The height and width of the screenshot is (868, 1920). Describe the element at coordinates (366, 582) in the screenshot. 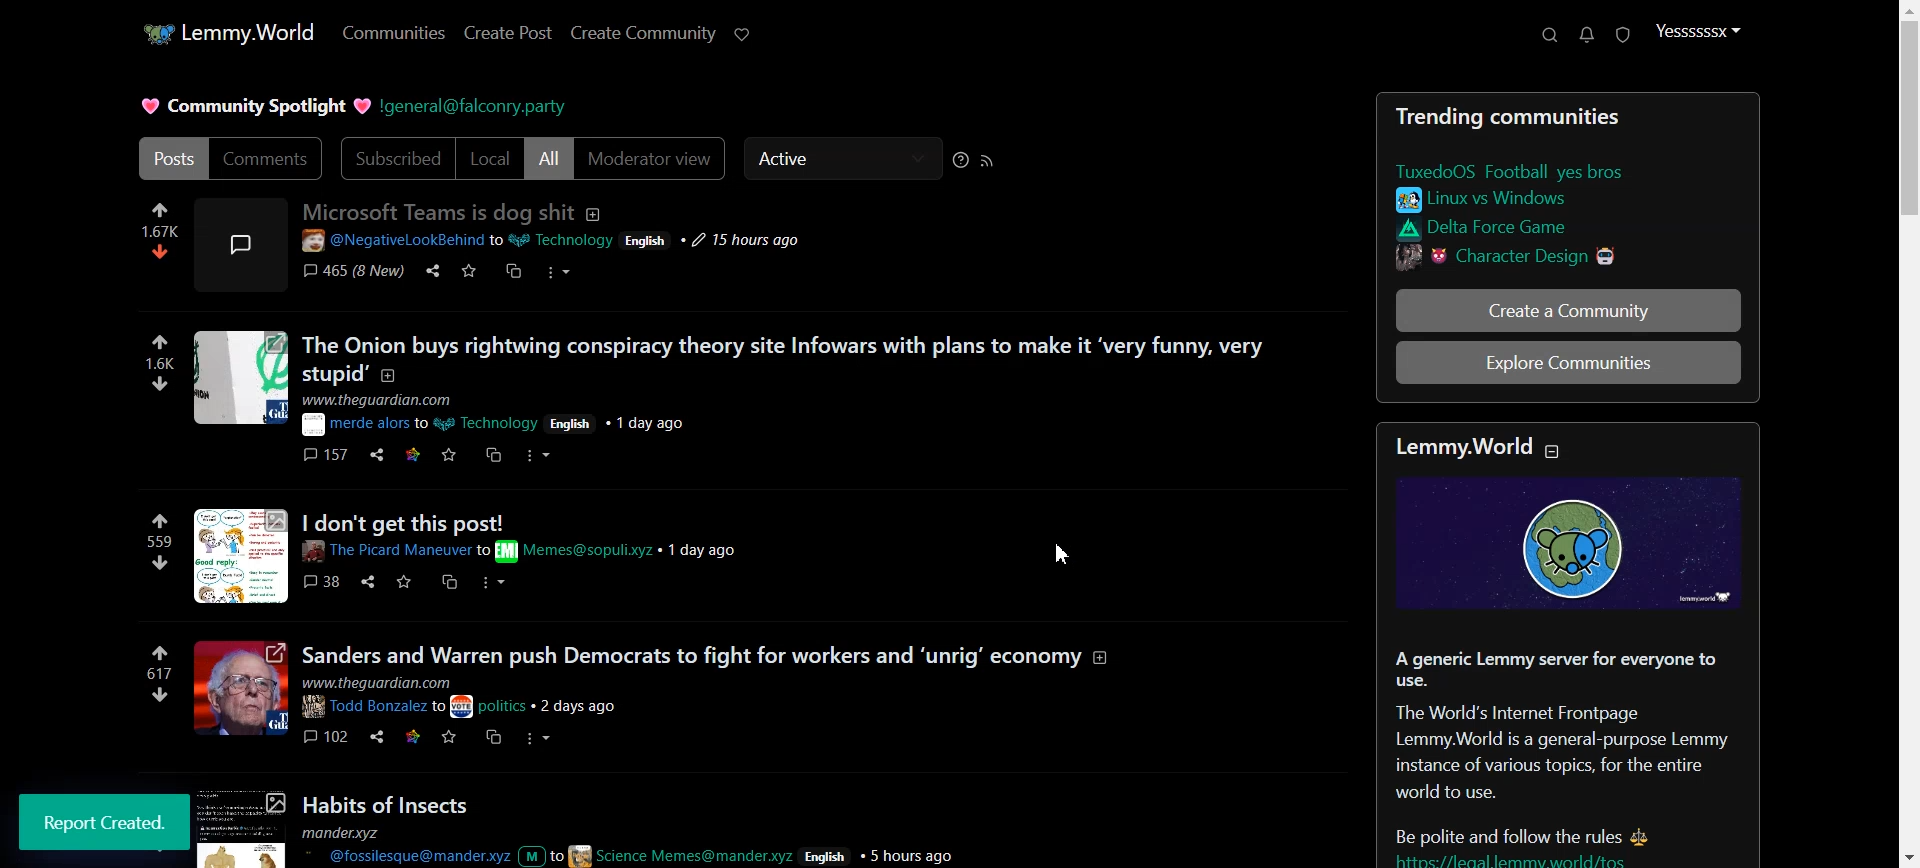

I see `share` at that location.